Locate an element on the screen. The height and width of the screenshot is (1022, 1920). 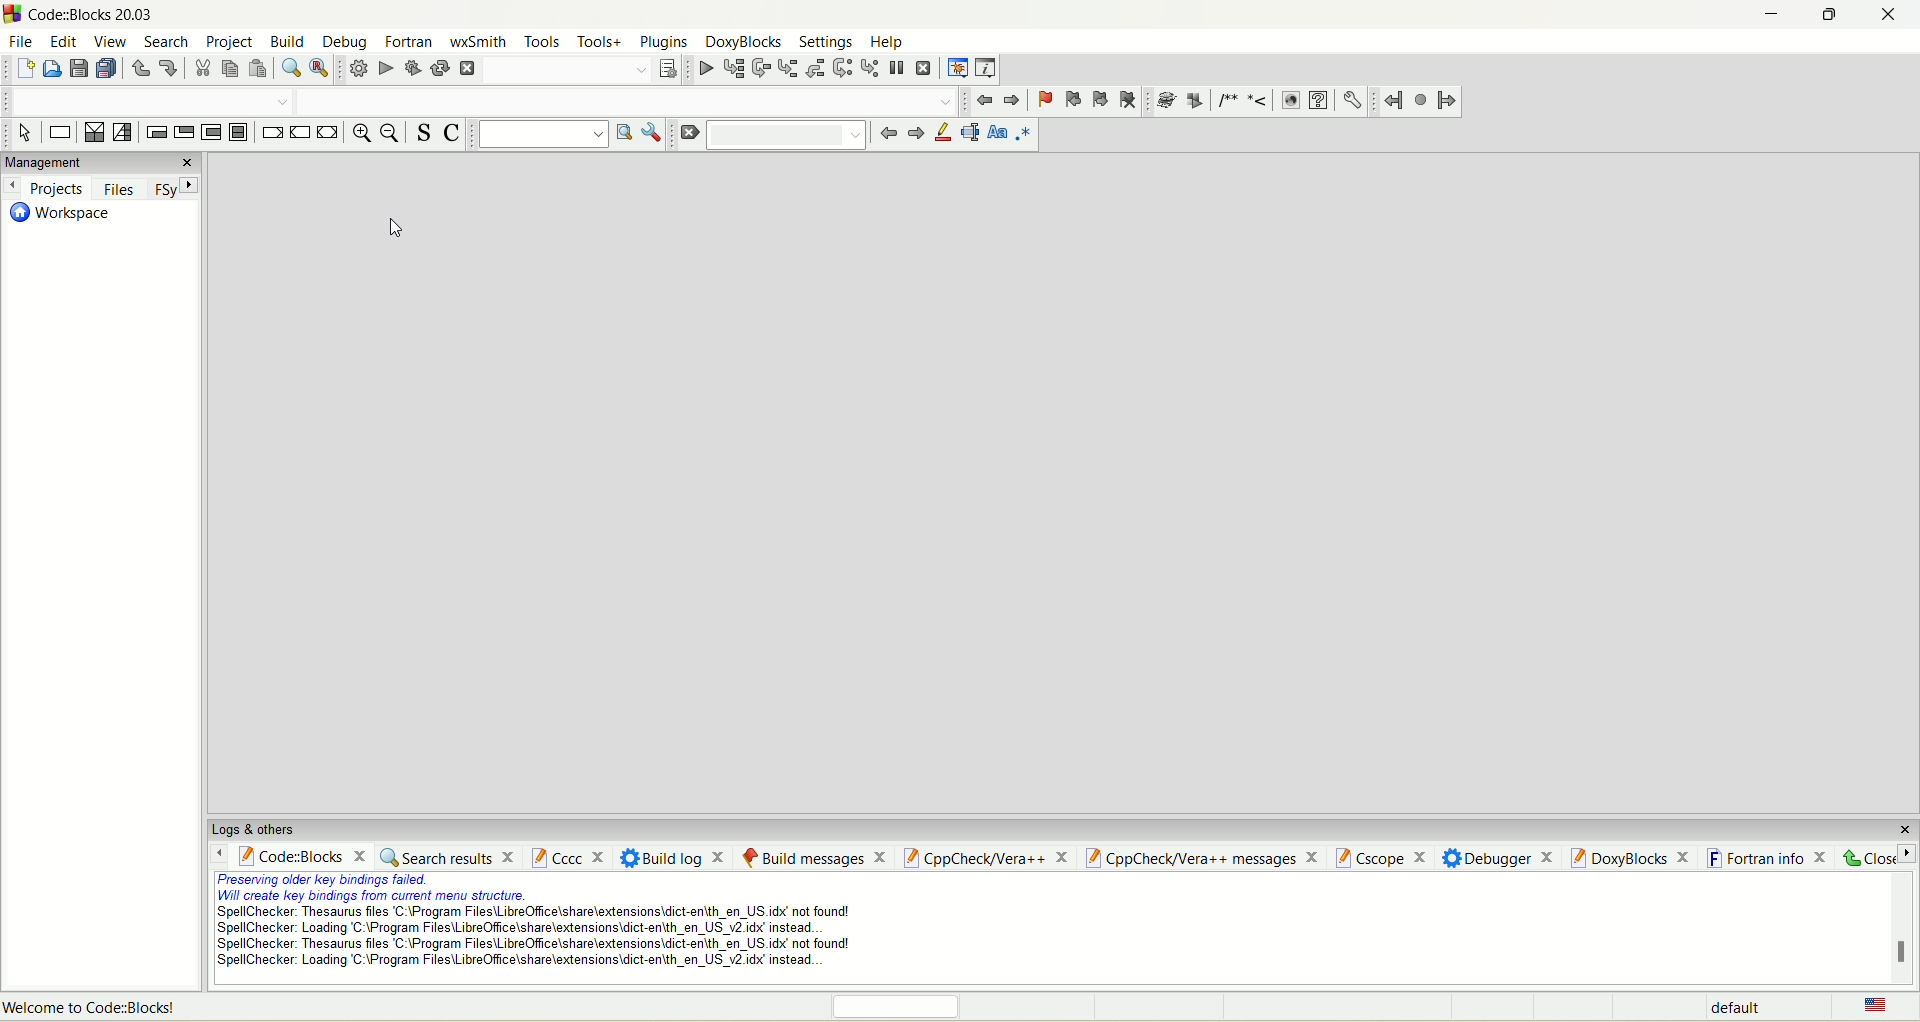
view is located at coordinates (108, 40).